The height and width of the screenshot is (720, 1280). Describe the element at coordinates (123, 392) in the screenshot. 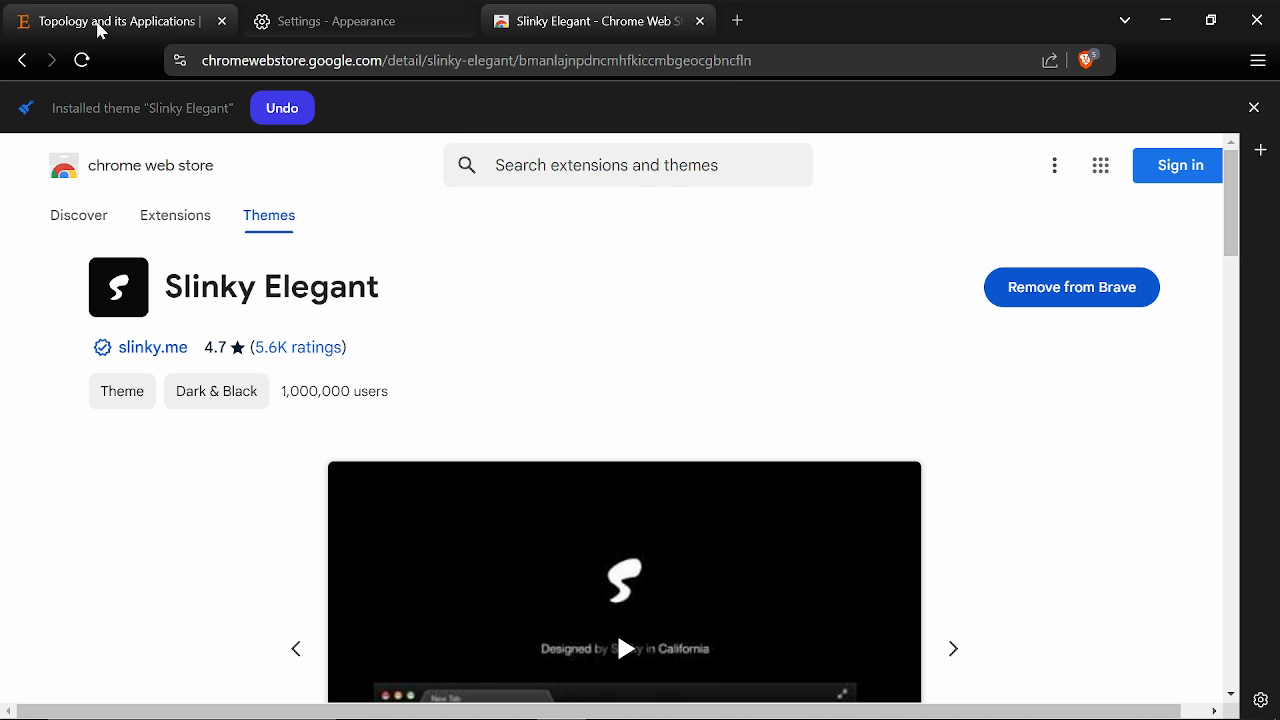

I see `Theme` at that location.